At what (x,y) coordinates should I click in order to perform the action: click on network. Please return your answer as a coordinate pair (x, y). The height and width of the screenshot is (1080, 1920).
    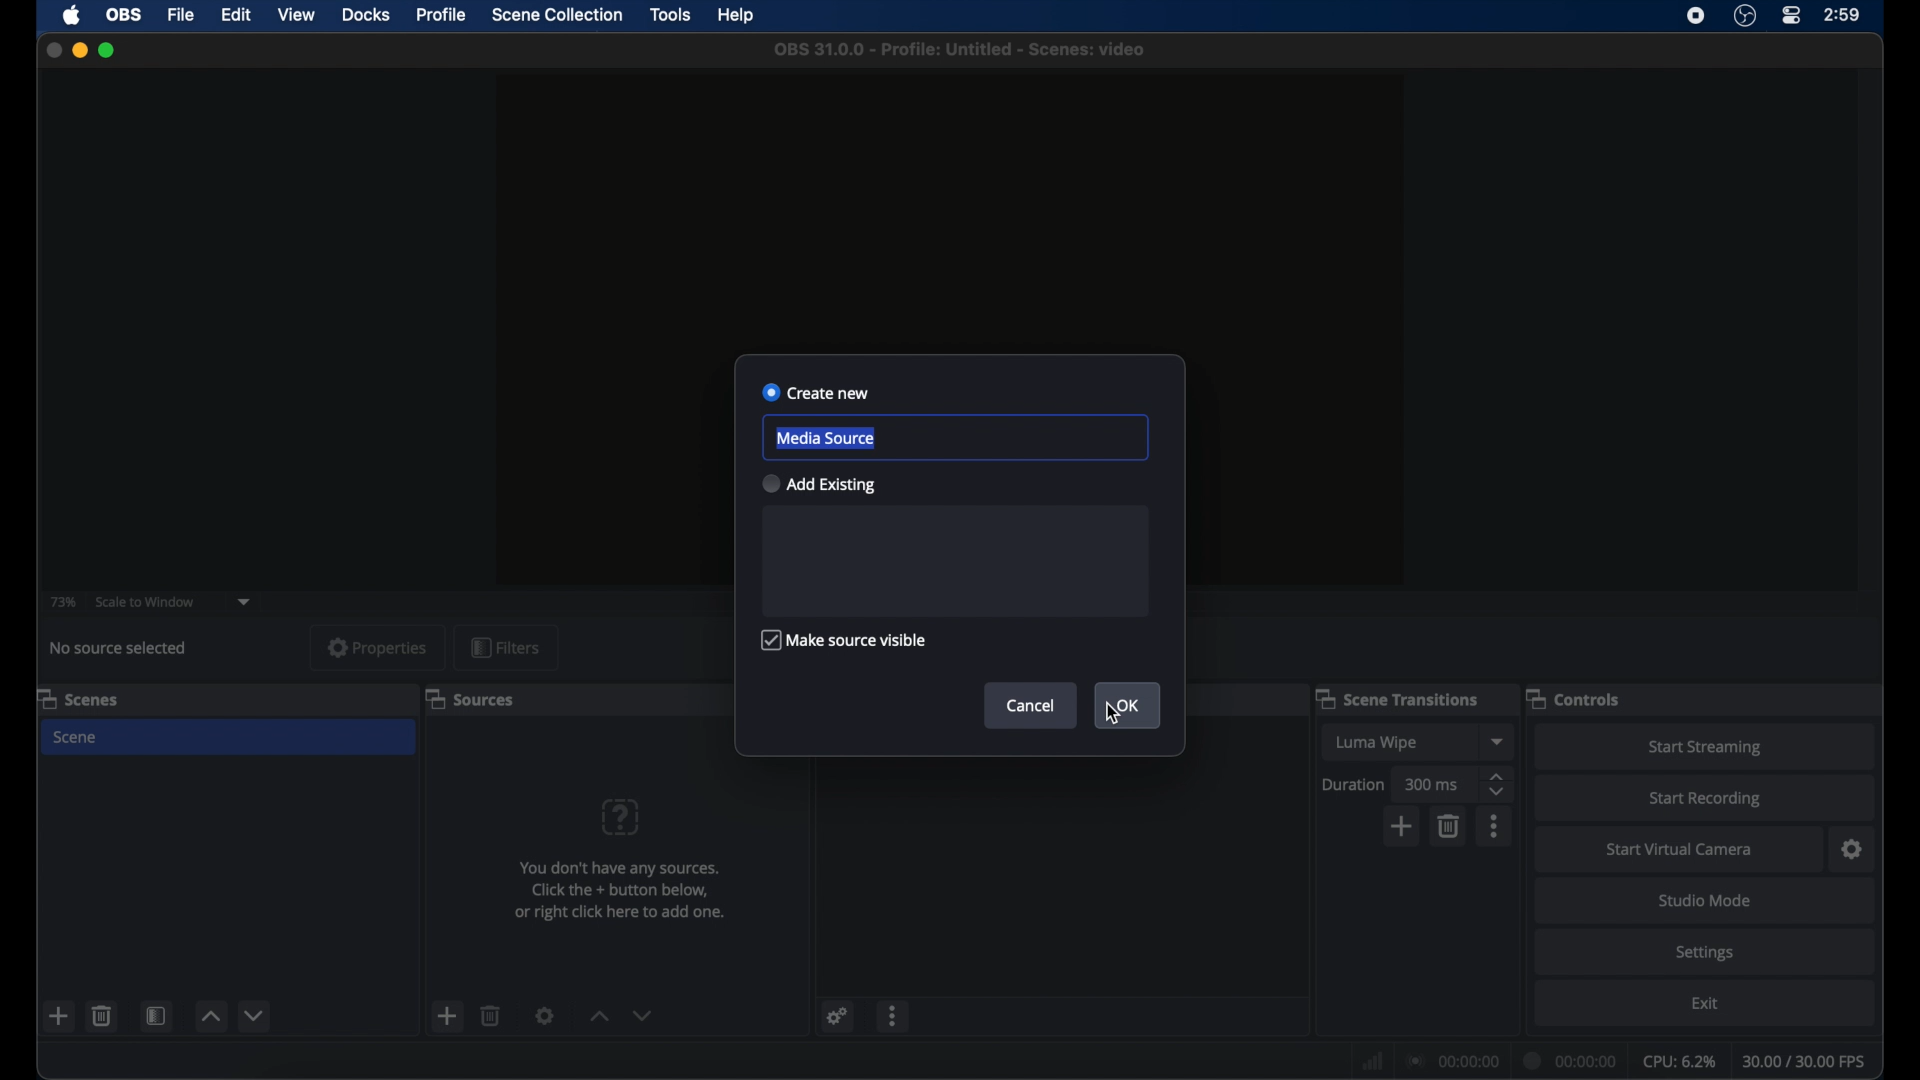
    Looking at the image, I should click on (1373, 1062).